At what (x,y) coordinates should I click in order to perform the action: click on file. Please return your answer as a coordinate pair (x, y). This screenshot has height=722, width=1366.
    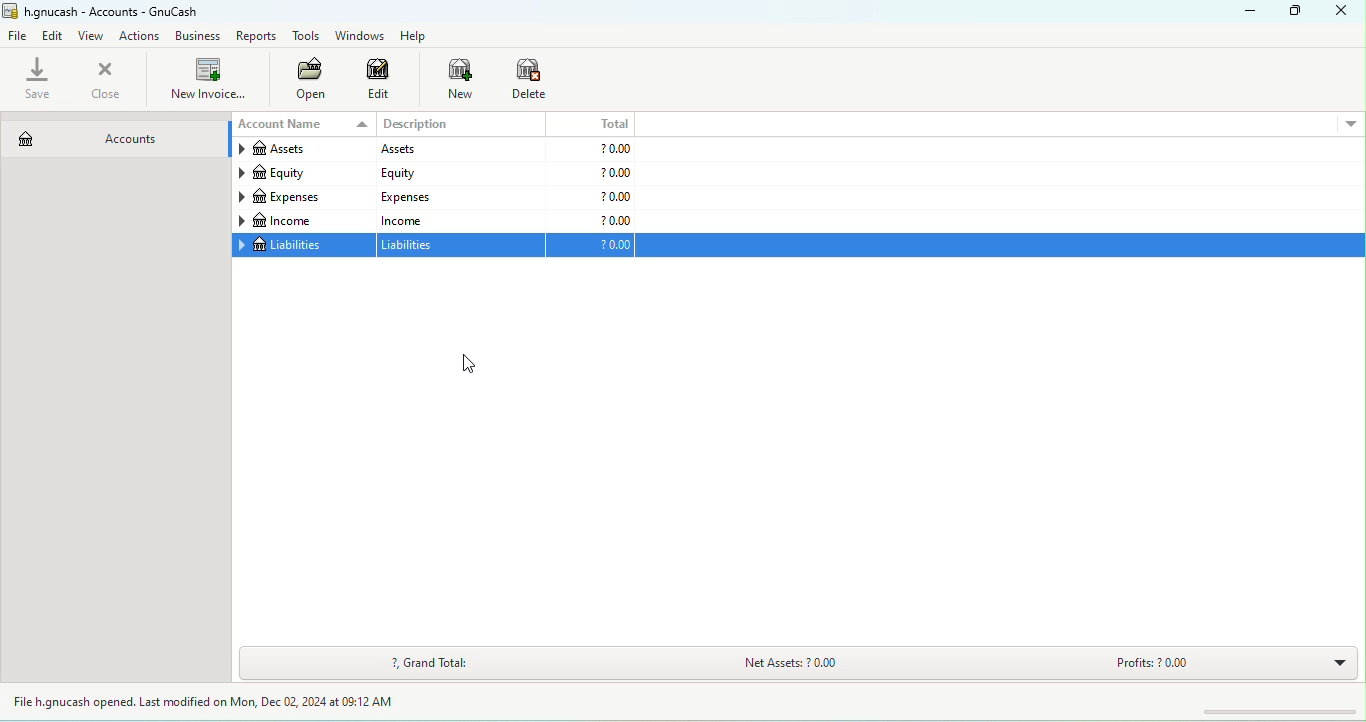
    Looking at the image, I should click on (18, 37).